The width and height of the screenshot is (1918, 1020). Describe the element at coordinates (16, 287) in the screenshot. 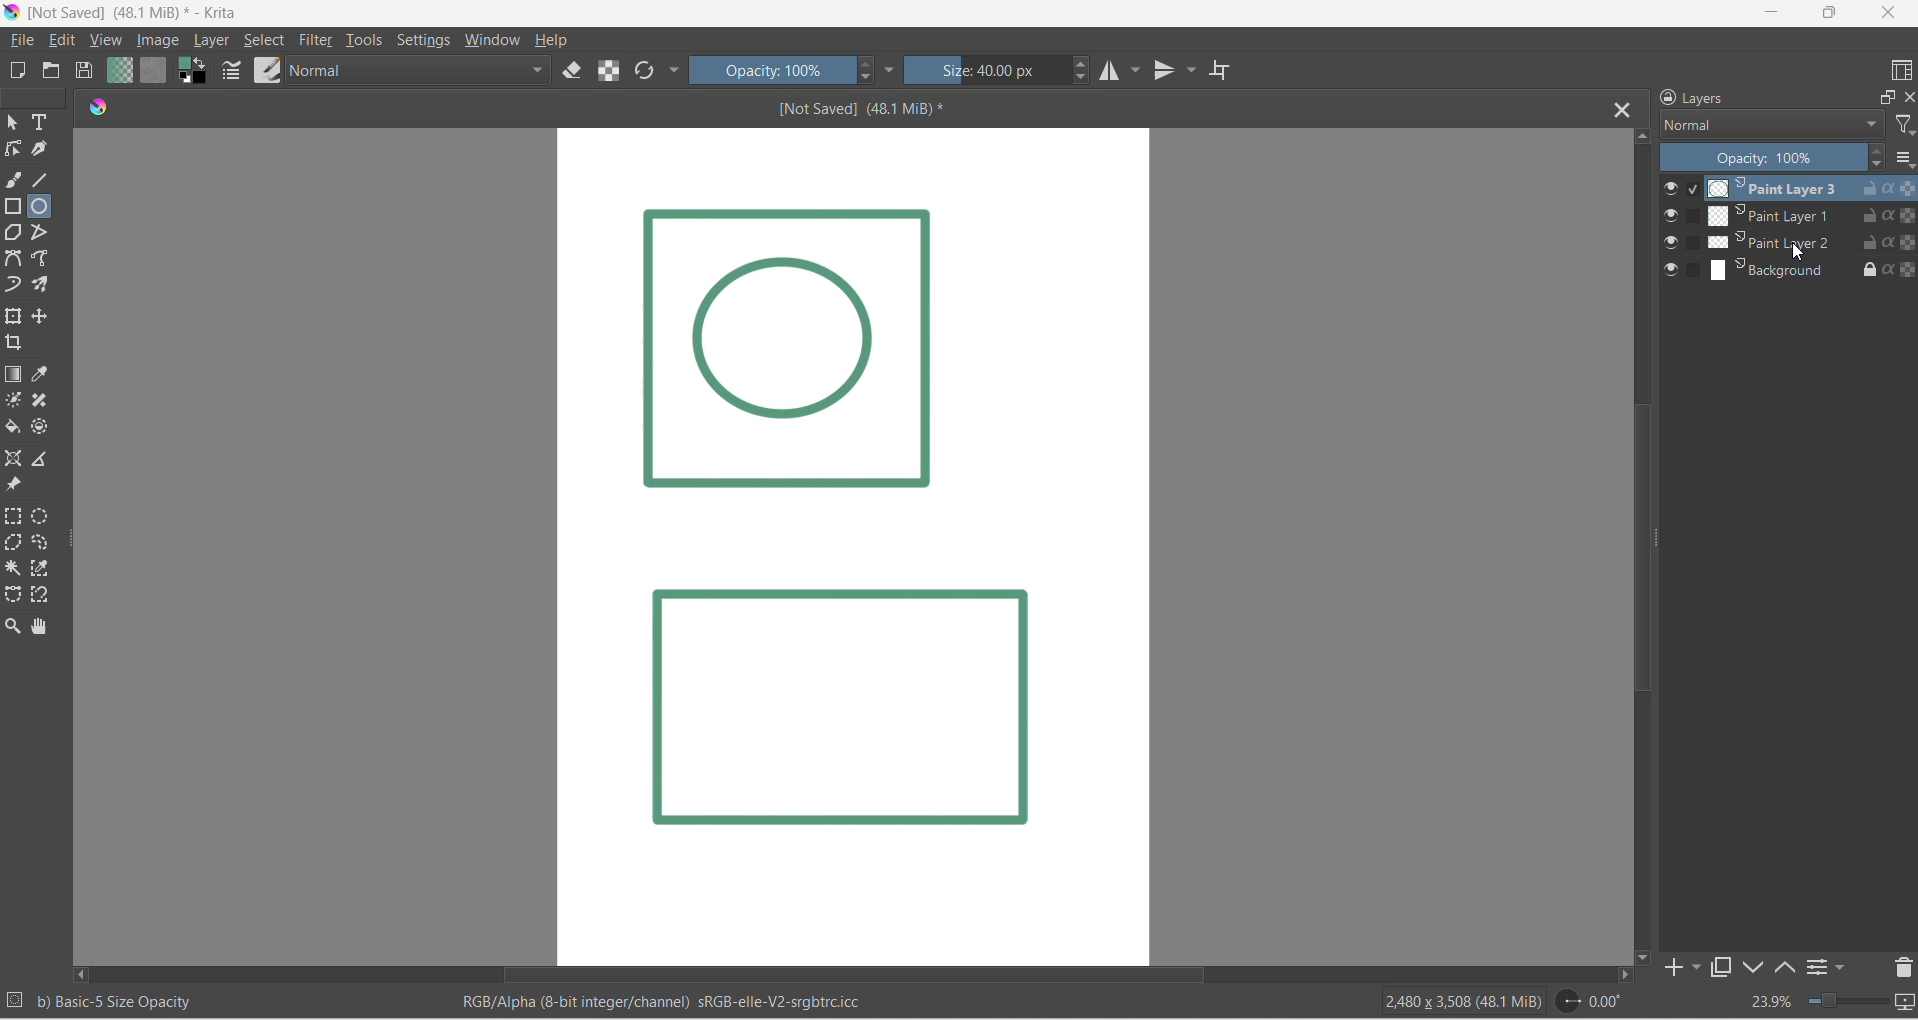

I see `dynamic brush tool` at that location.